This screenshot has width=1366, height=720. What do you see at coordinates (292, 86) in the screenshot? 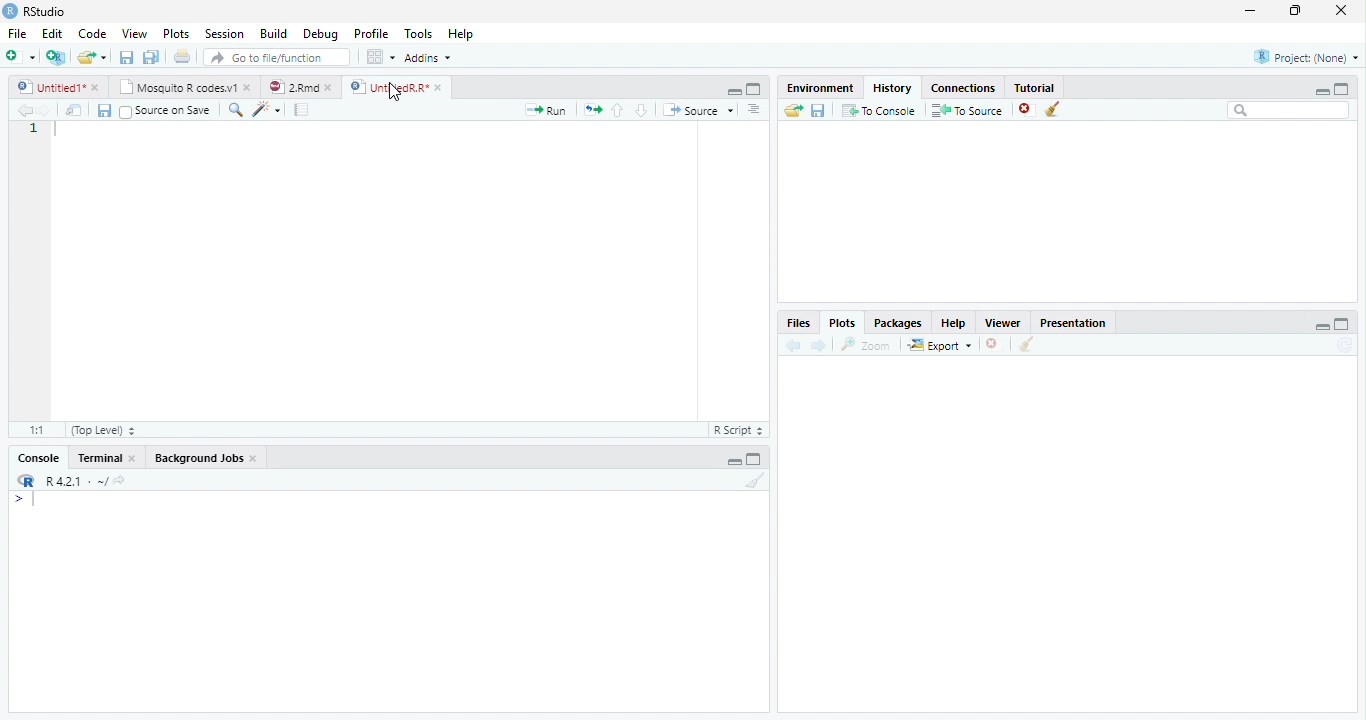
I see `2.Rmd` at bounding box center [292, 86].